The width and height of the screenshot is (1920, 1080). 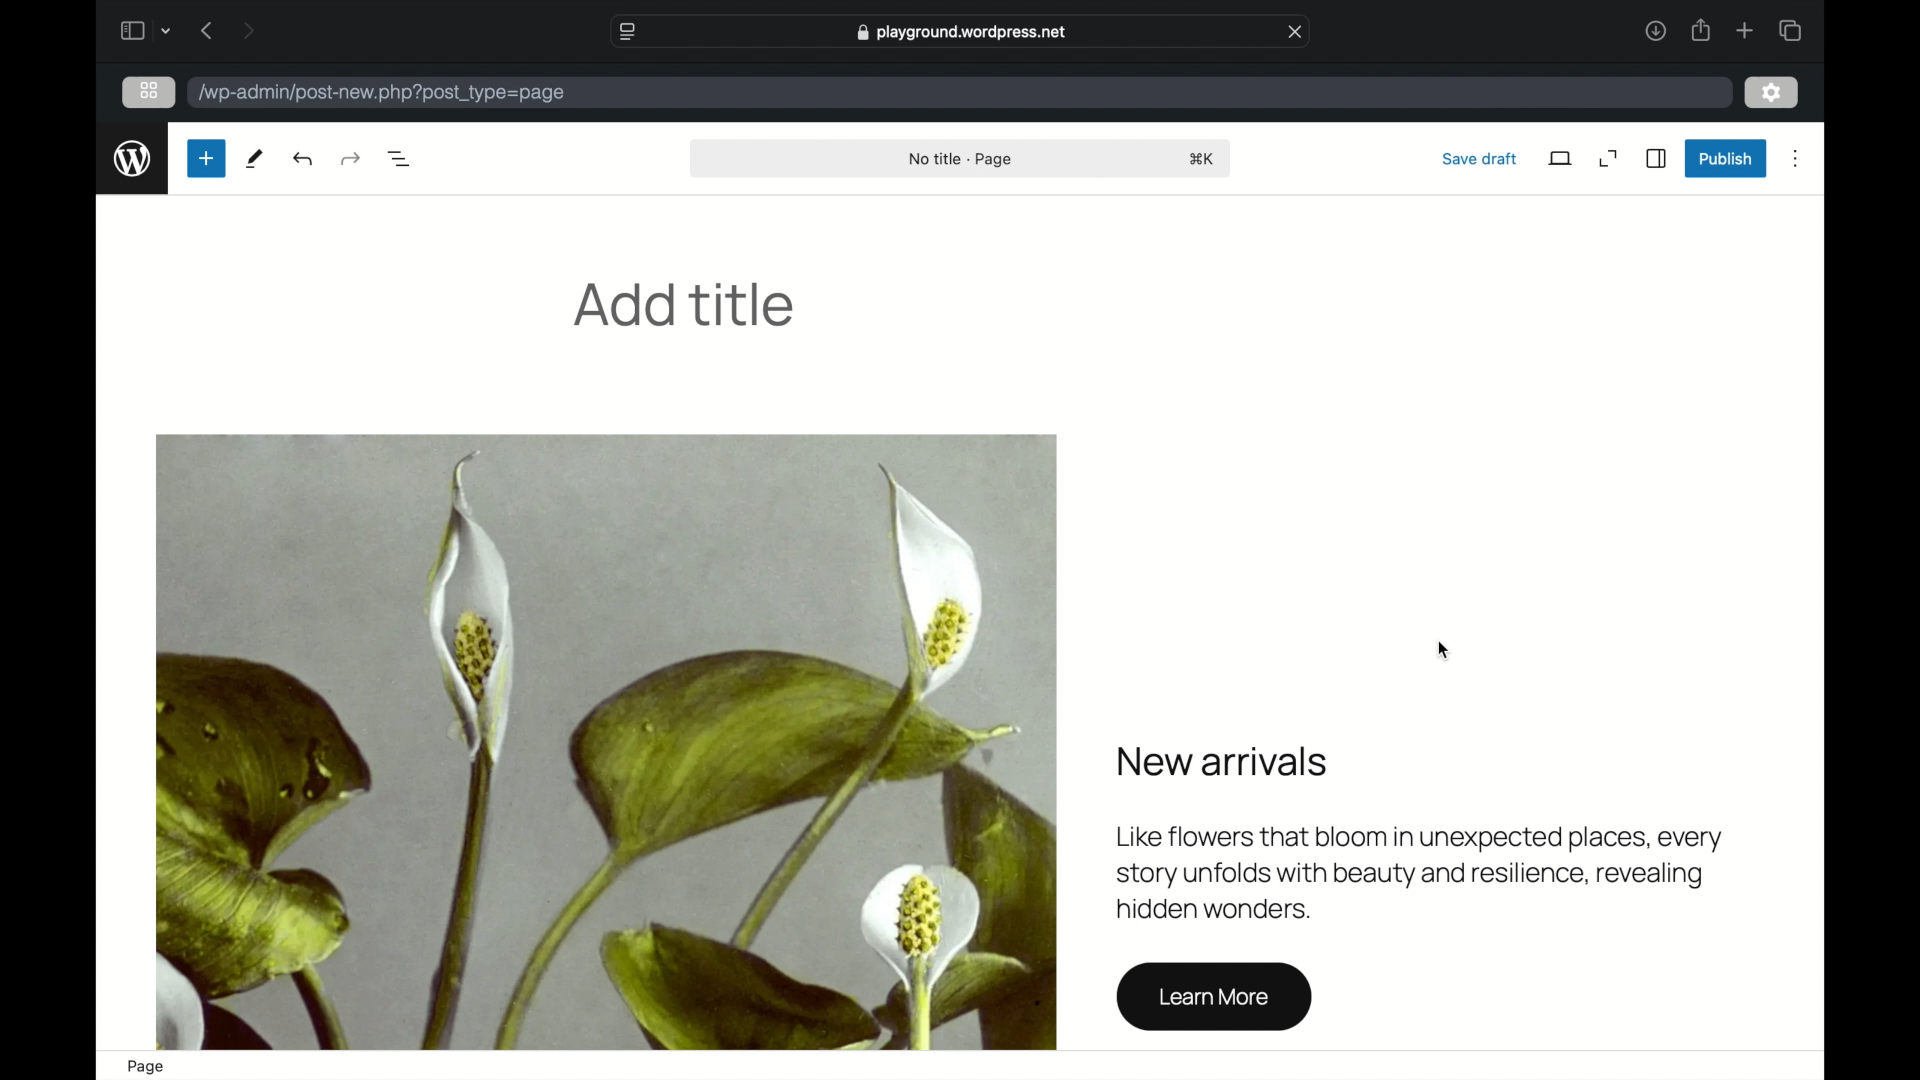 I want to click on web address, so click(x=960, y=32).